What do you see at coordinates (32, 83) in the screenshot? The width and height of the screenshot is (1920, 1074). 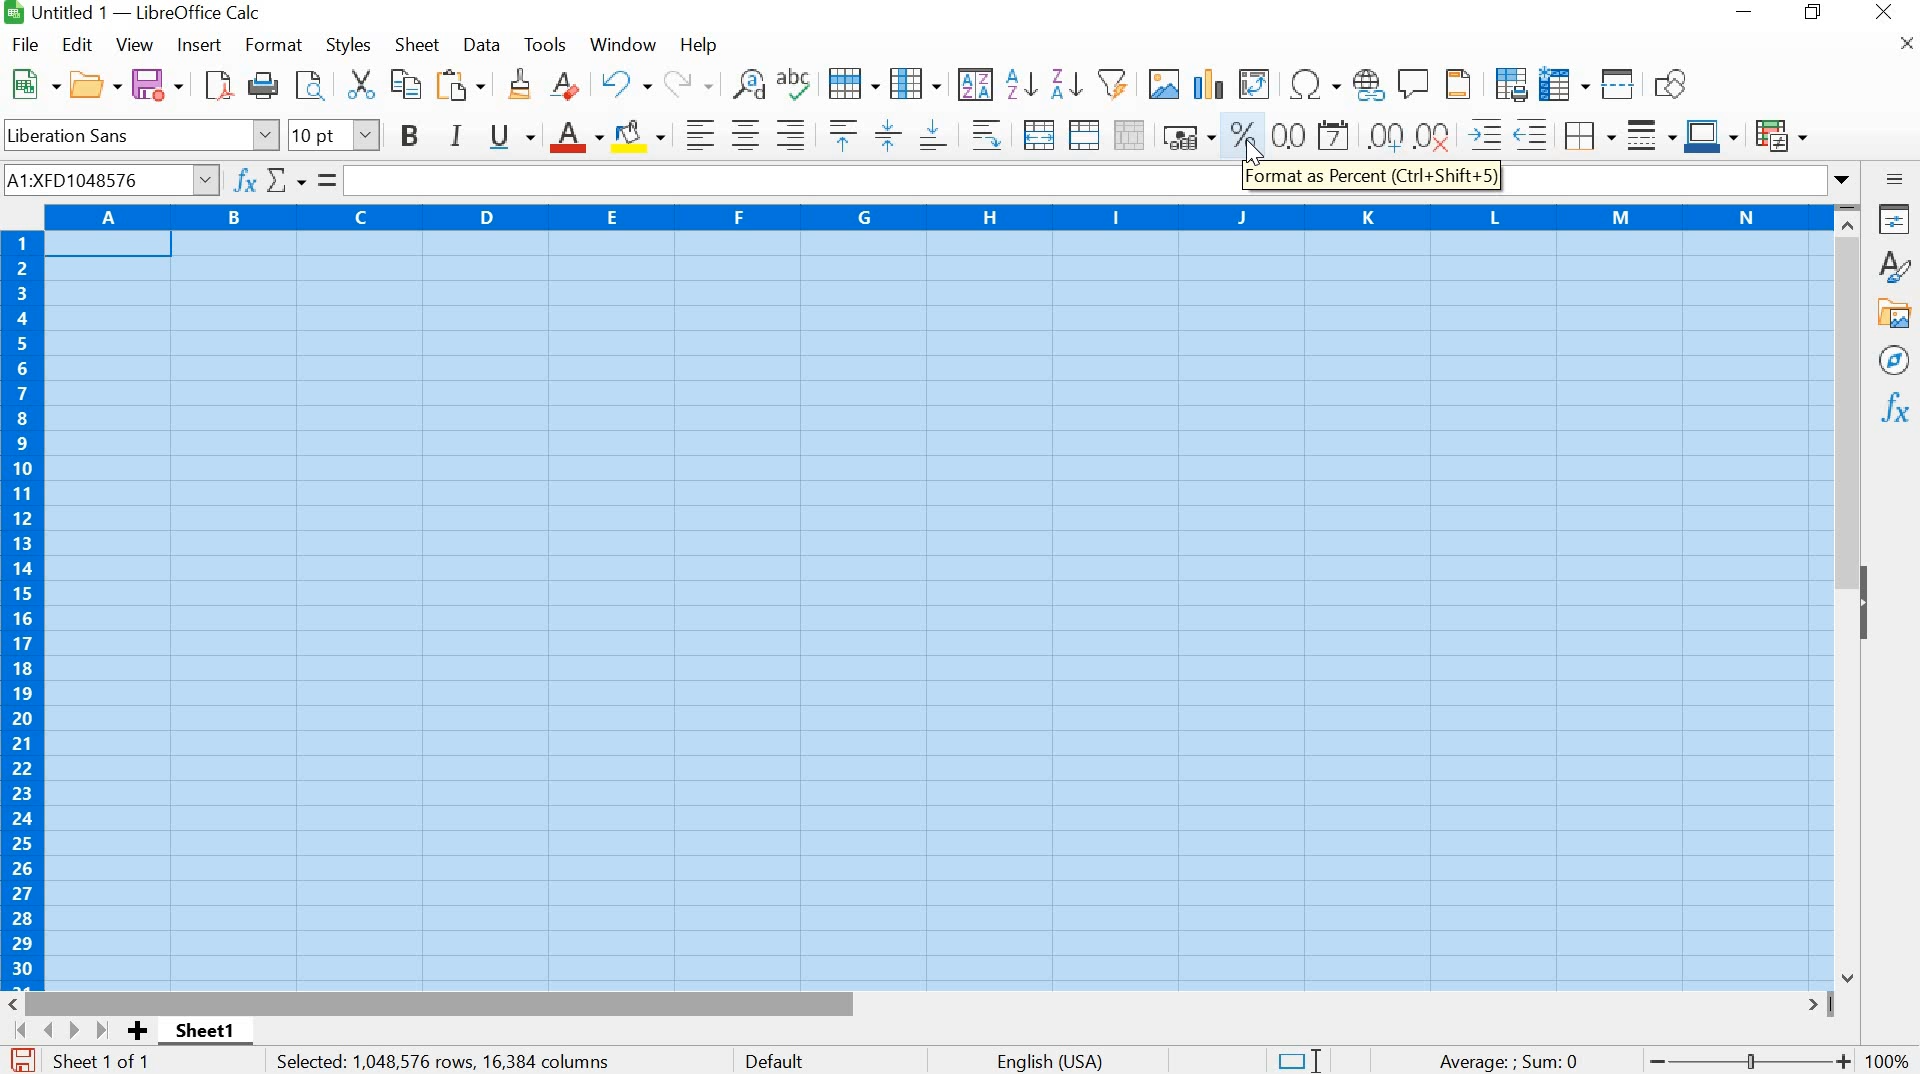 I see `NEW` at bounding box center [32, 83].